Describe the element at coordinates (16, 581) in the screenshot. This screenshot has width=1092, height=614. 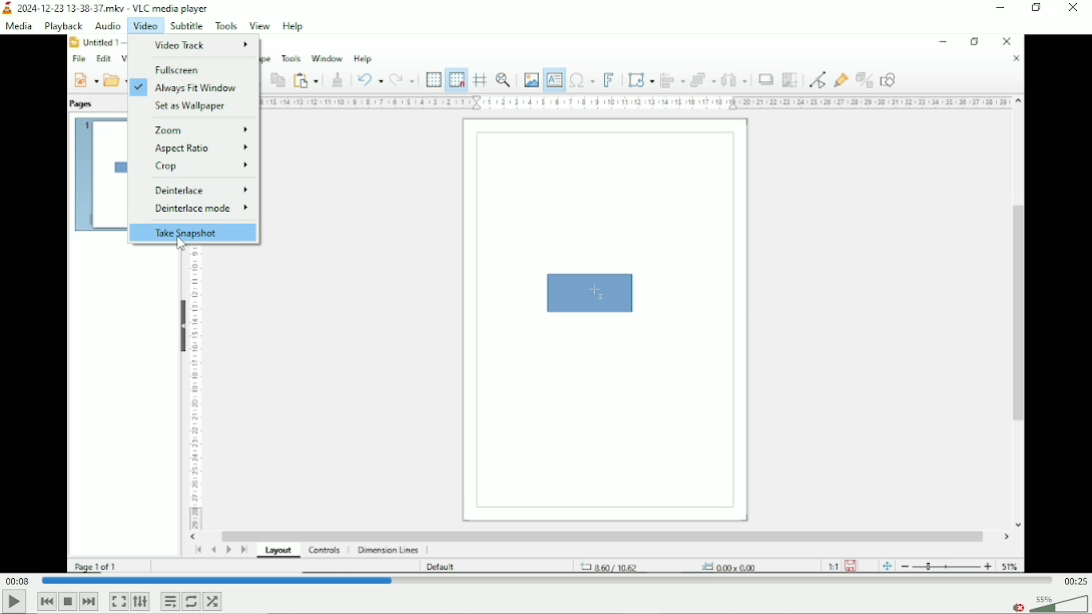
I see `Elapsed time` at that location.